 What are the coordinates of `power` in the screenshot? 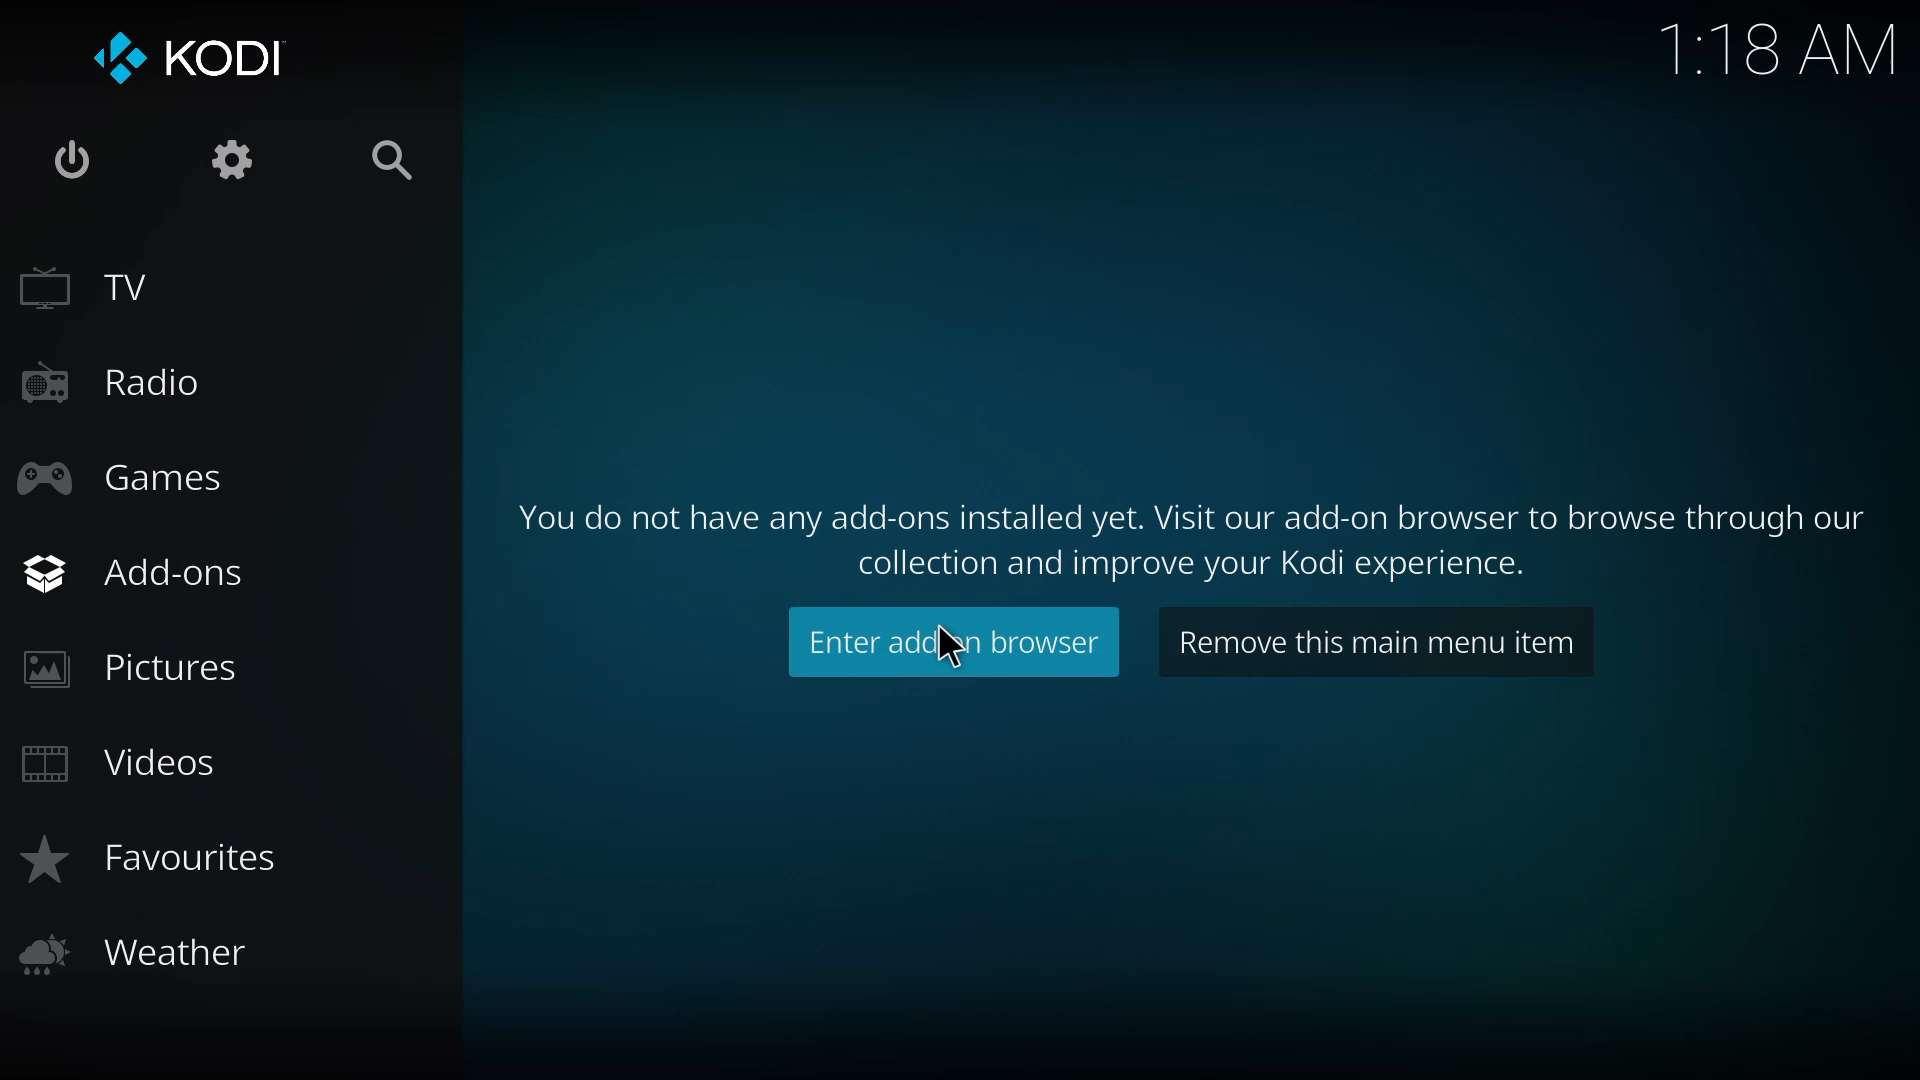 It's located at (72, 162).